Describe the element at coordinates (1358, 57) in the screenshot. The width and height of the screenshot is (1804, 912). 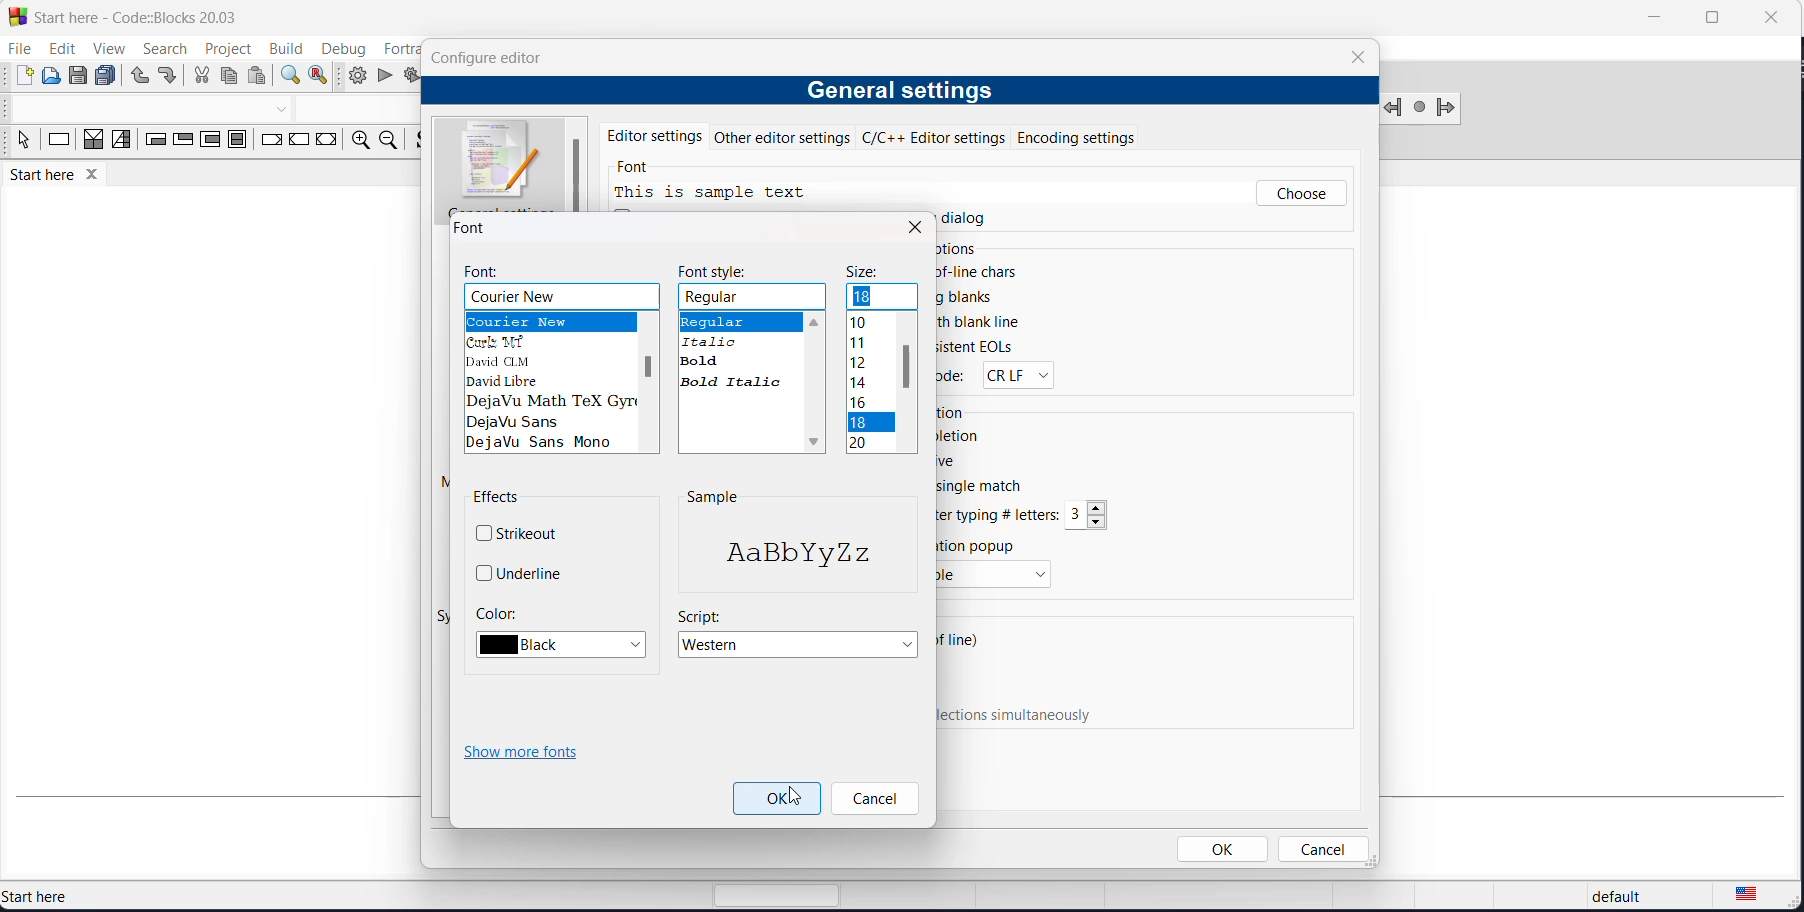
I see `close` at that location.